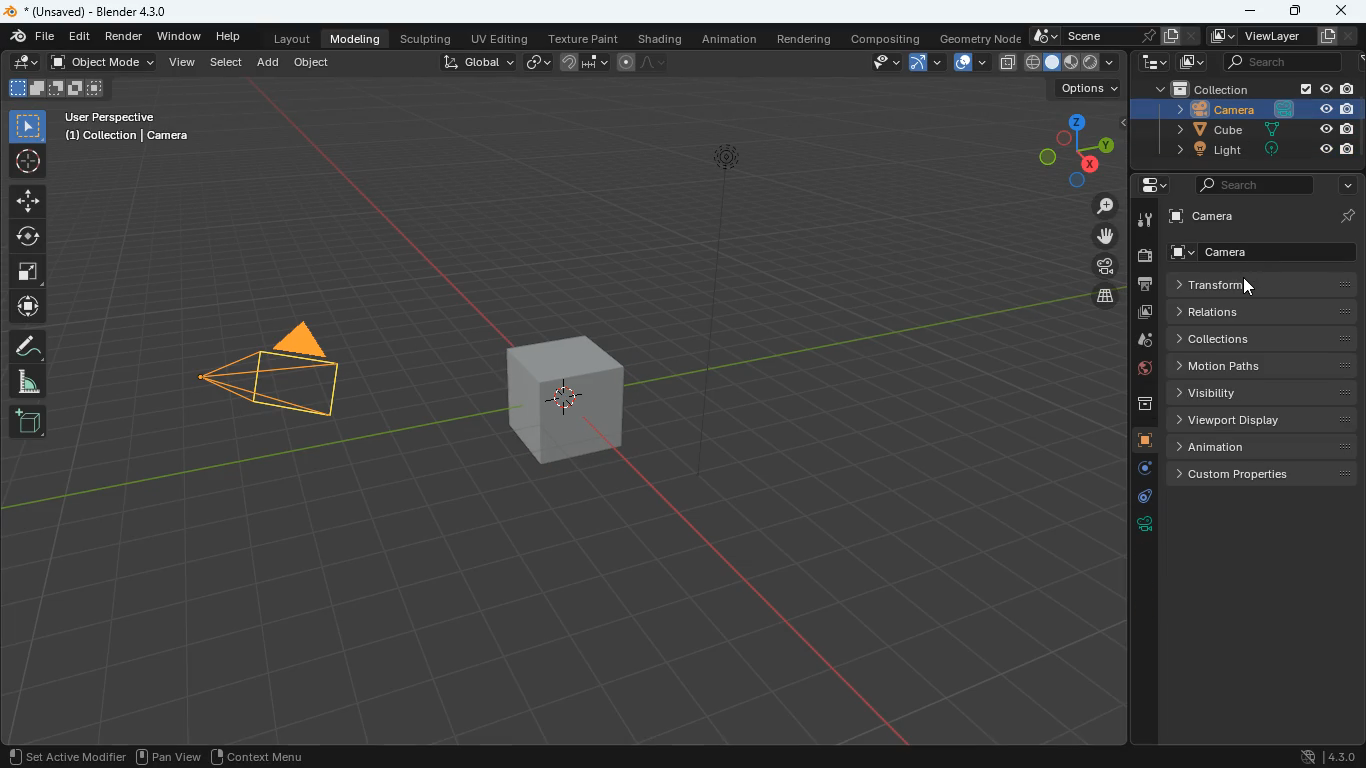  What do you see at coordinates (1263, 473) in the screenshot?
I see `custom properties` at bounding box center [1263, 473].